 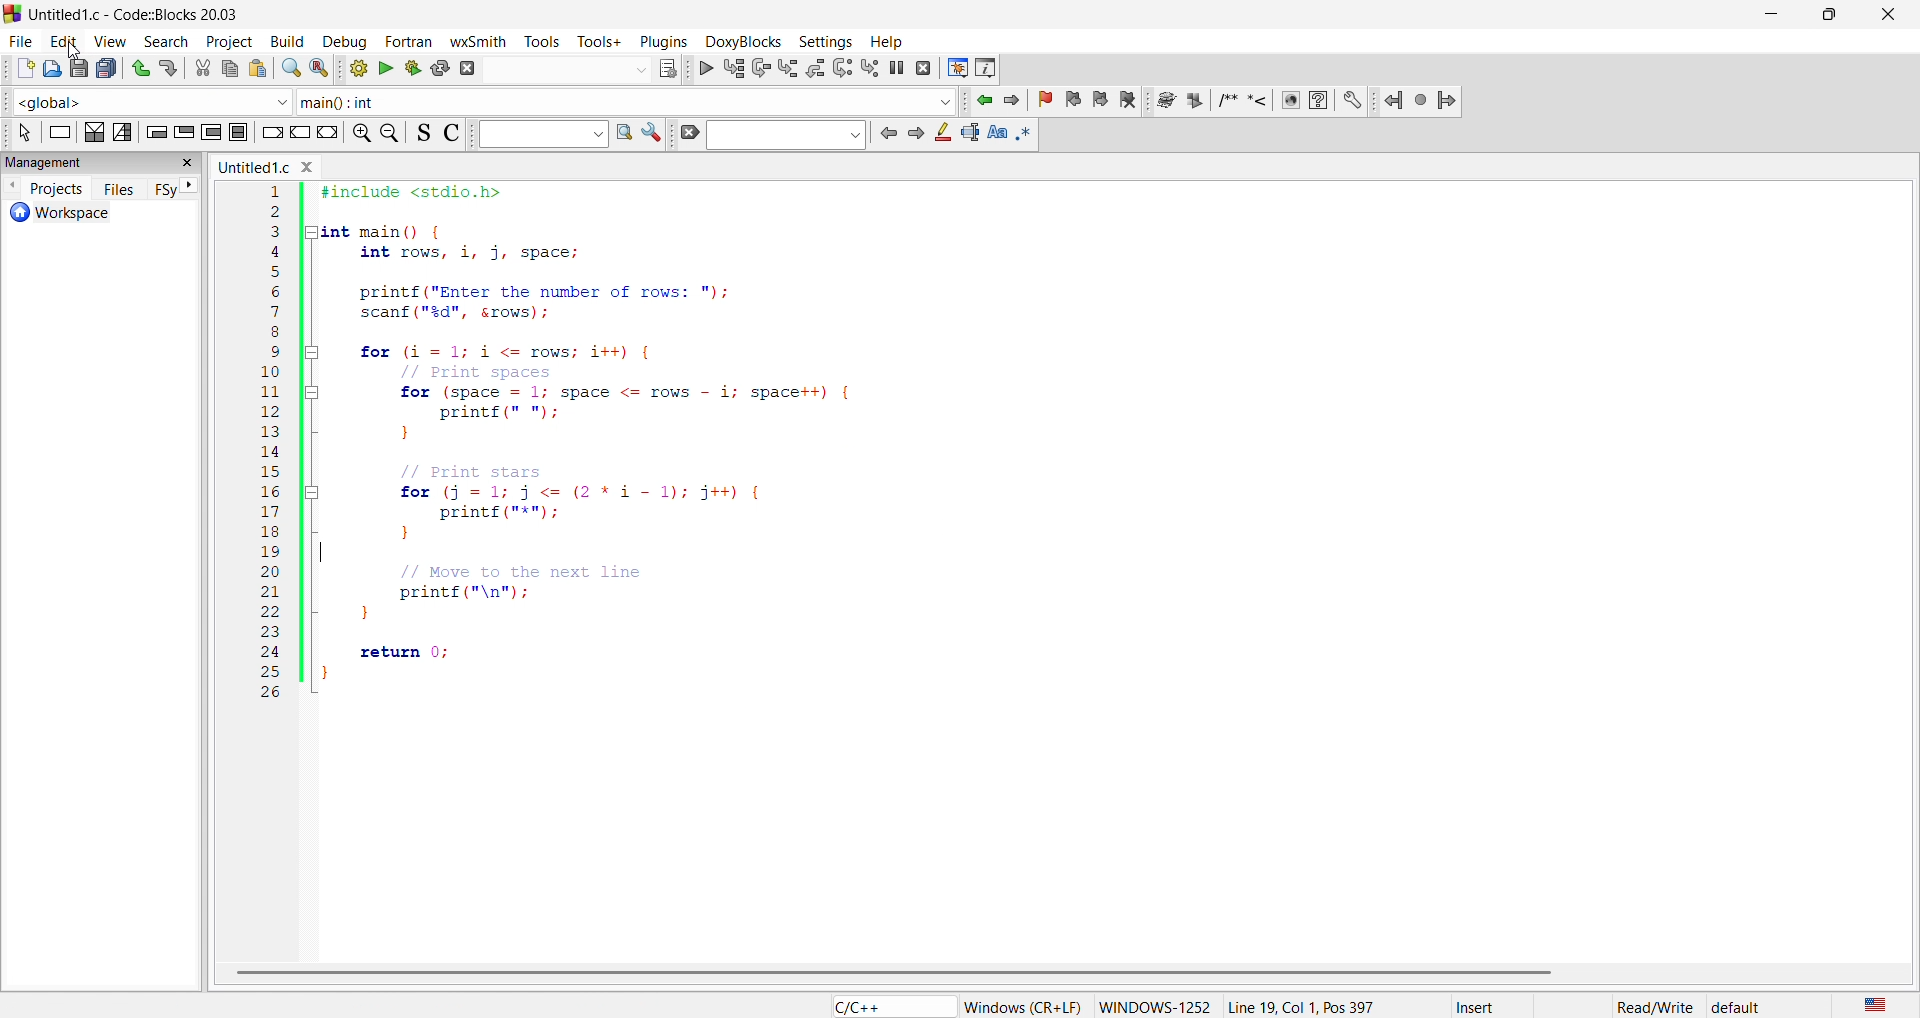 I want to click on settings, so click(x=652, y=135).